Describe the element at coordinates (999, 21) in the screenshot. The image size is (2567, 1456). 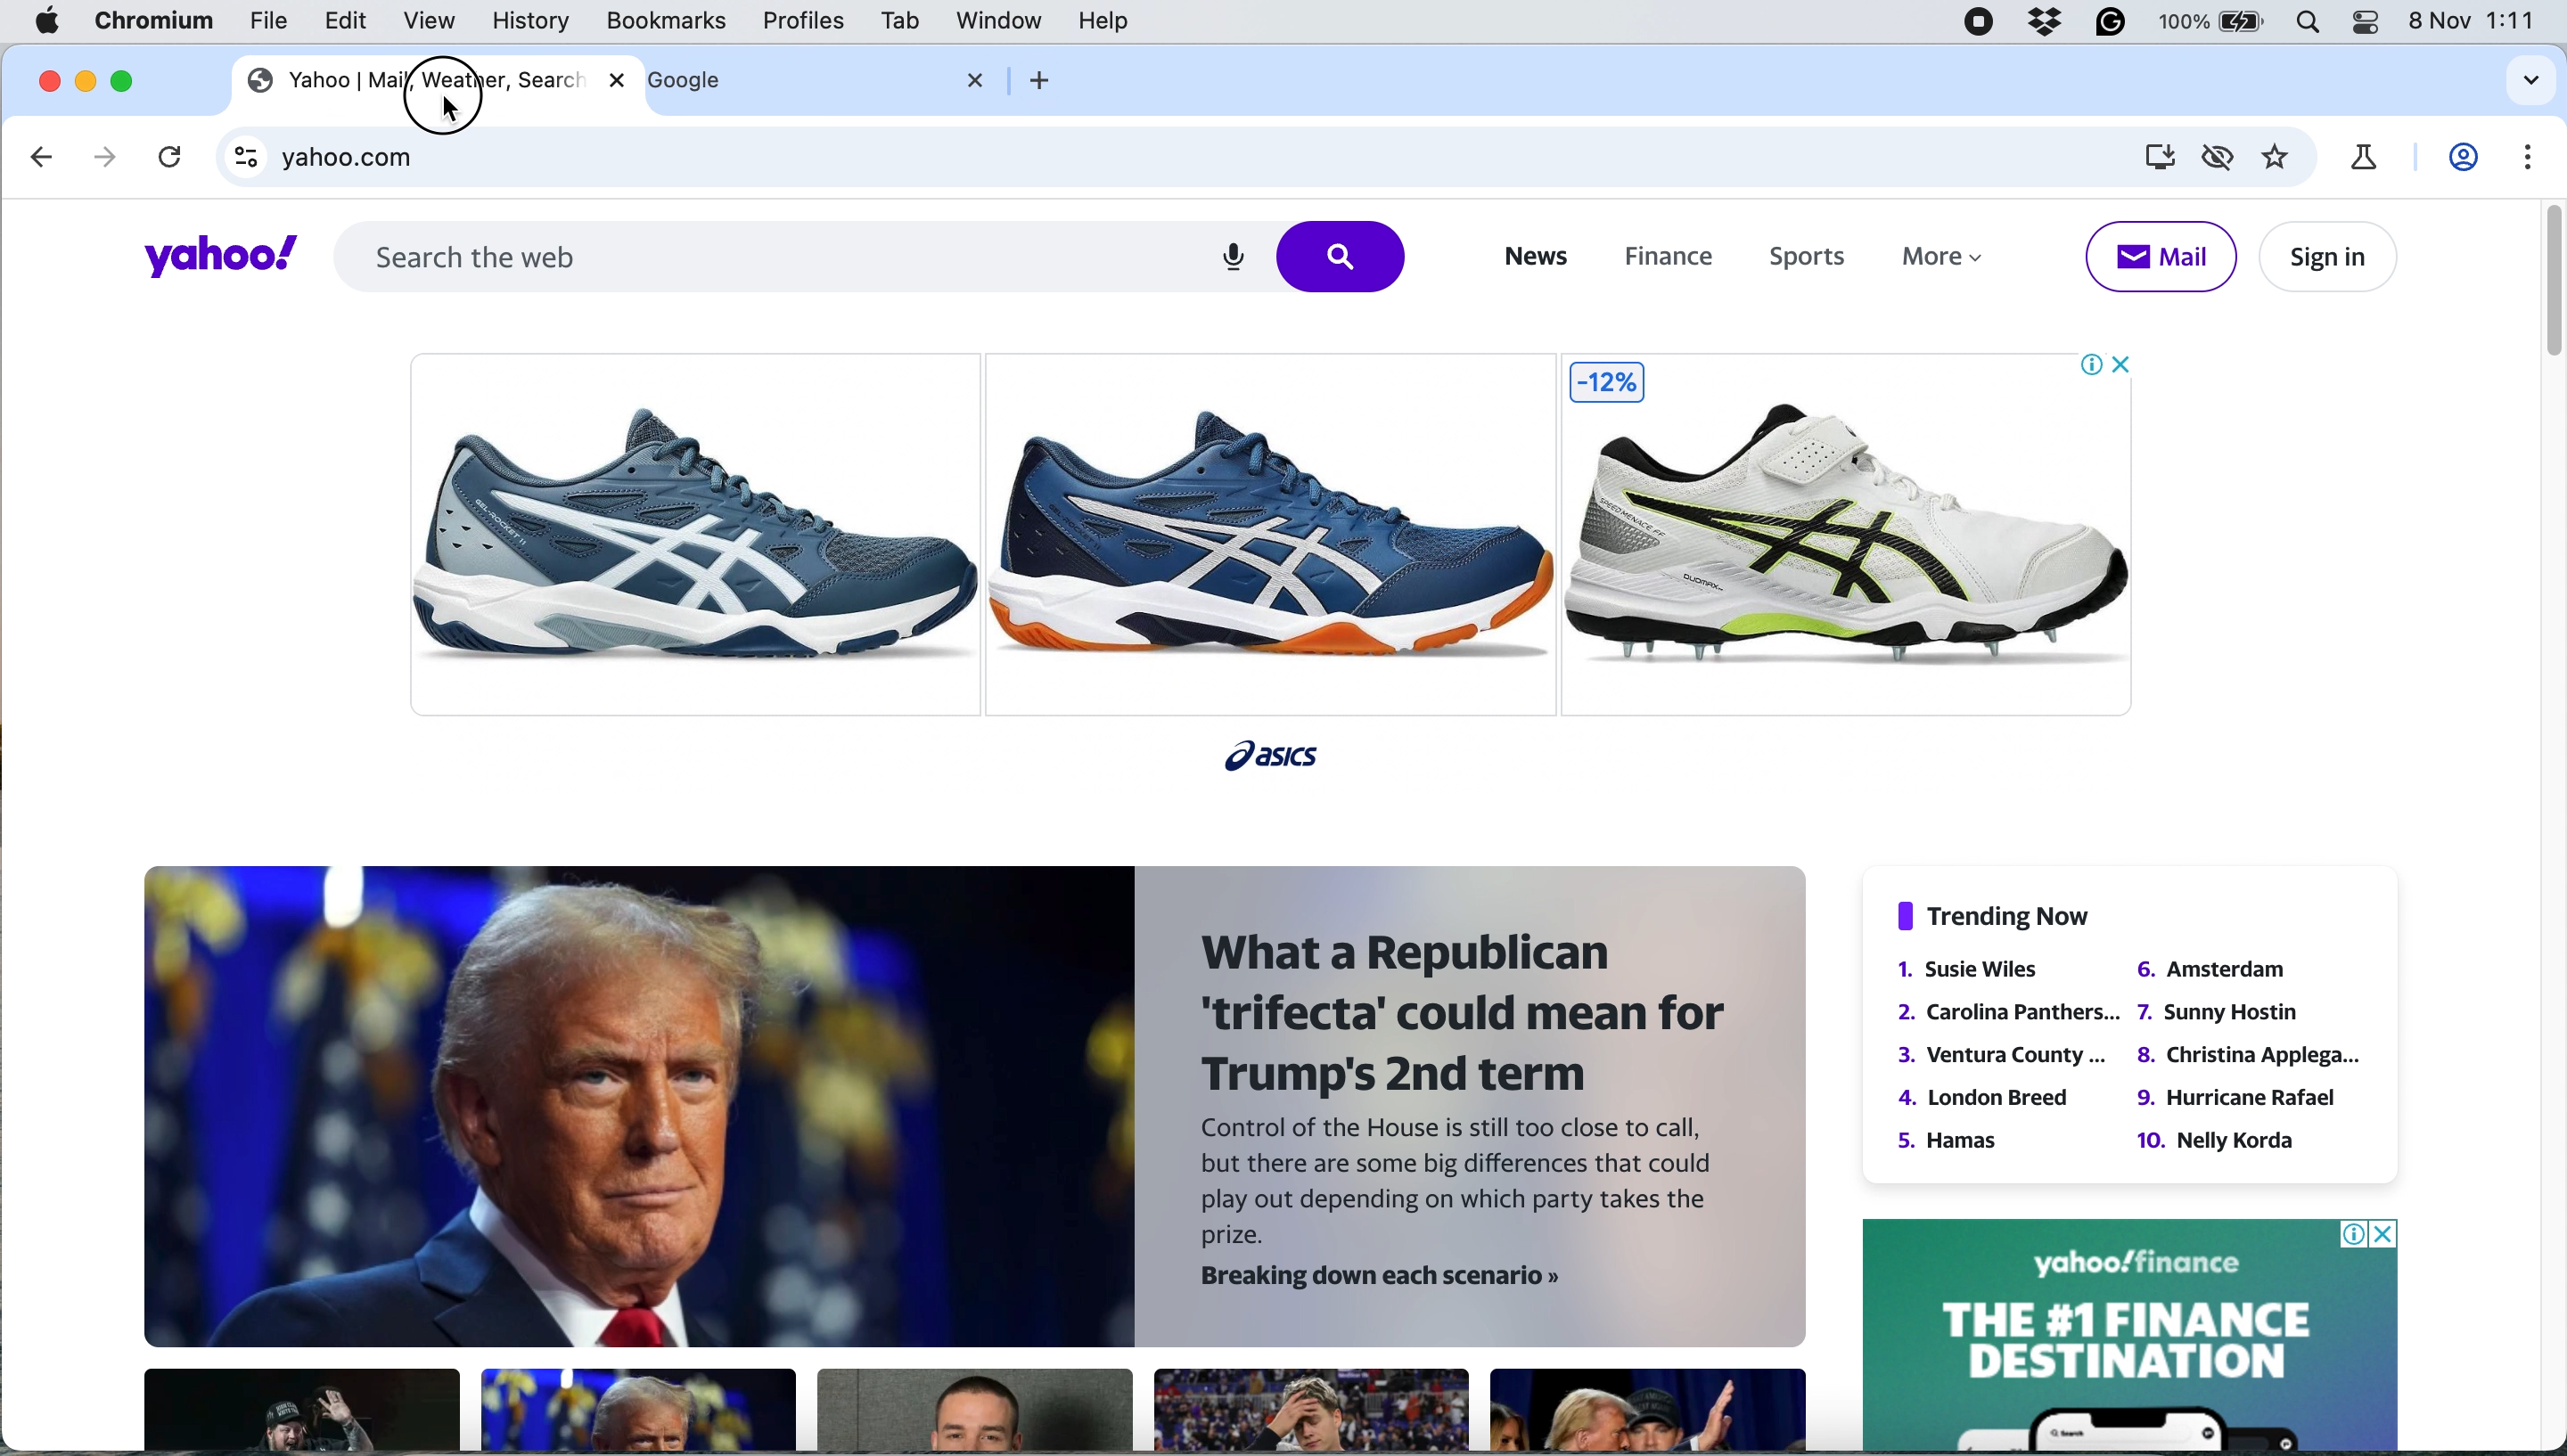
I see `window` at that location.